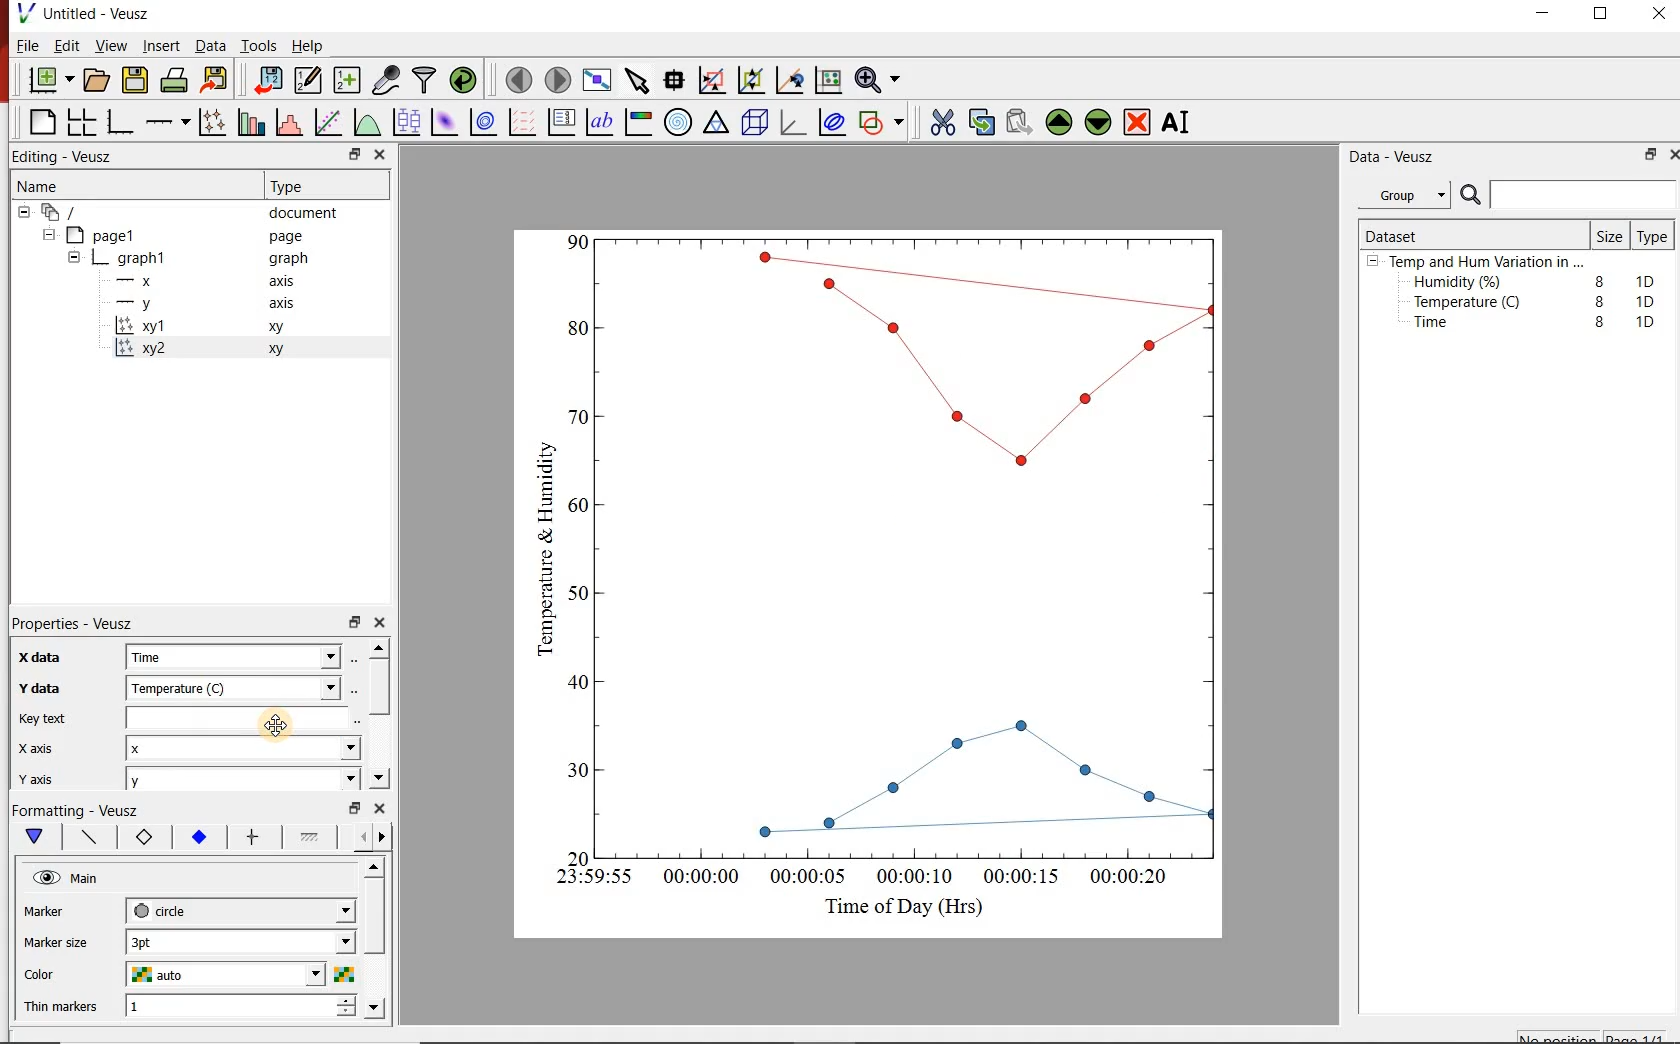 This screenshot has width=1680, height=1044. Describe the element at coordinates (290, 237) in the screenshot. I see `page` at that location.